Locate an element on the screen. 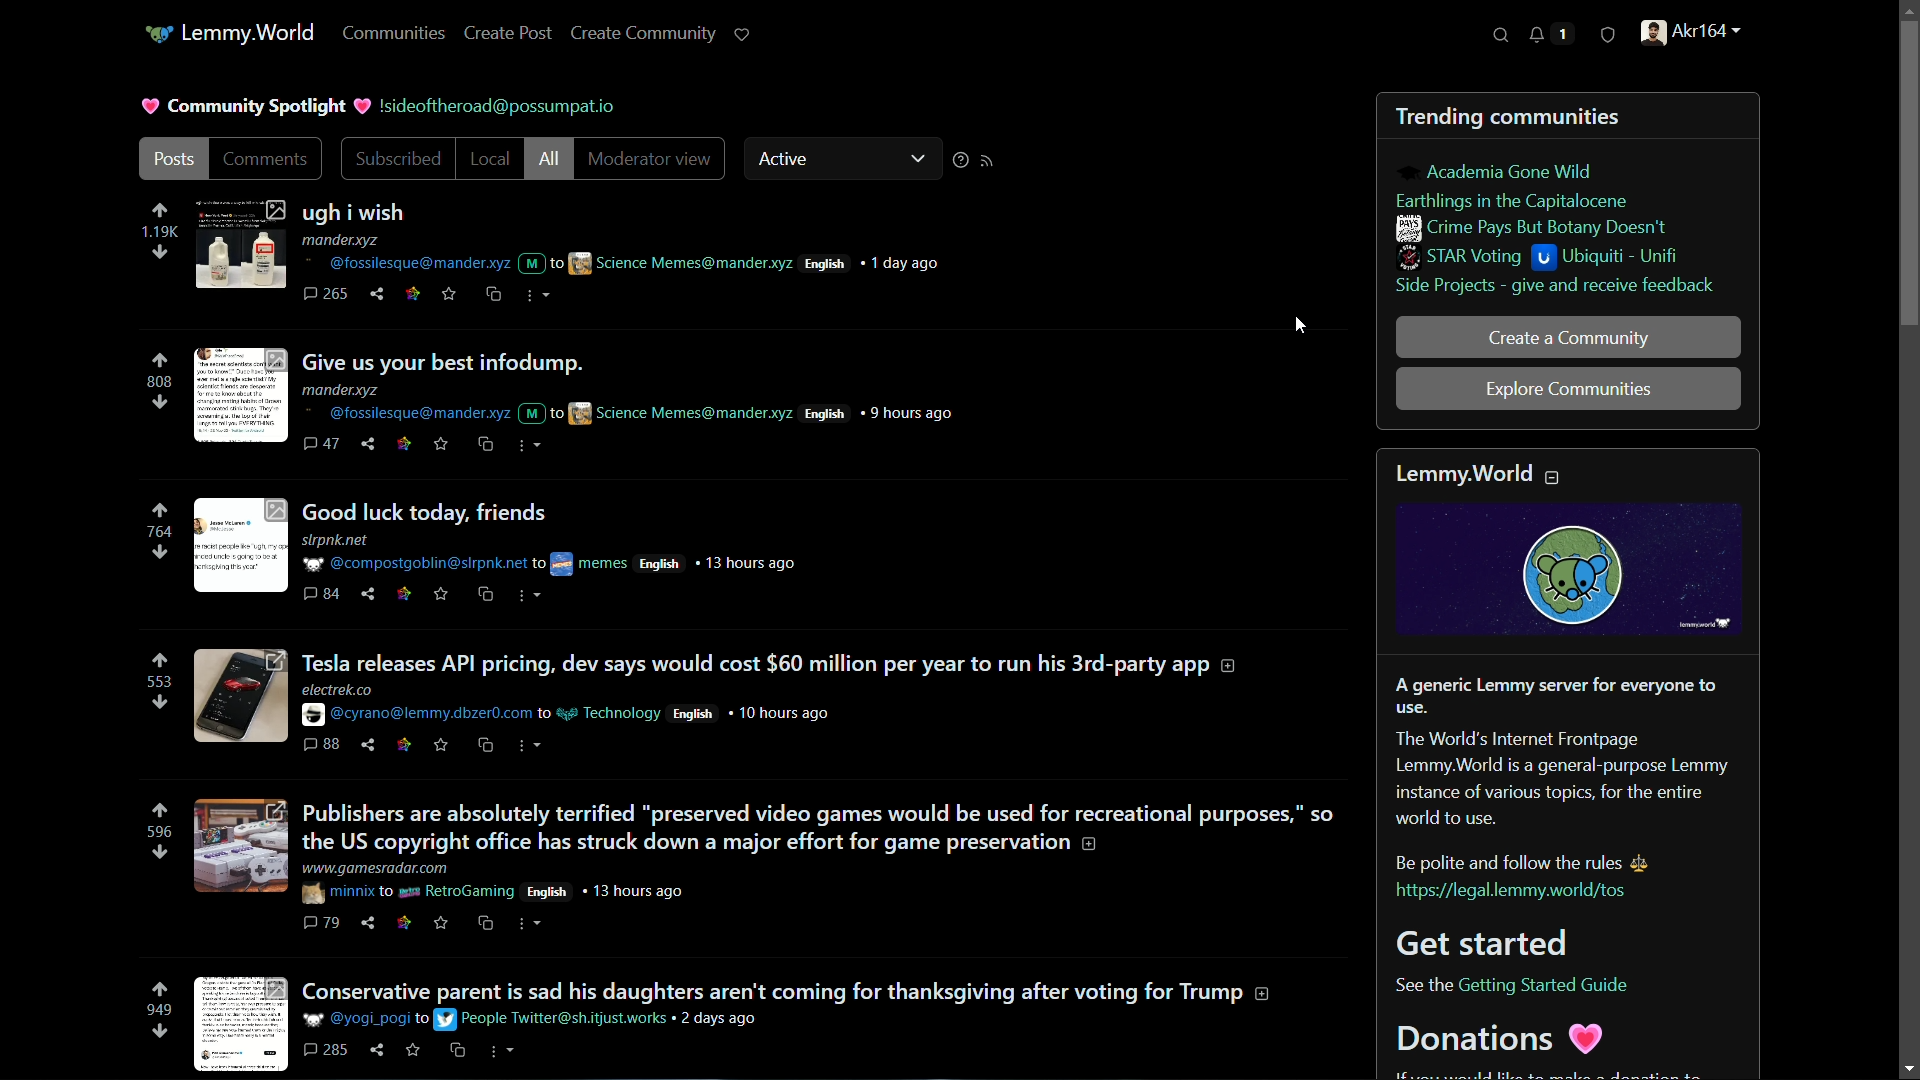 The image size is (1920, 1080). cursor is located at coordinates (1303, 322).